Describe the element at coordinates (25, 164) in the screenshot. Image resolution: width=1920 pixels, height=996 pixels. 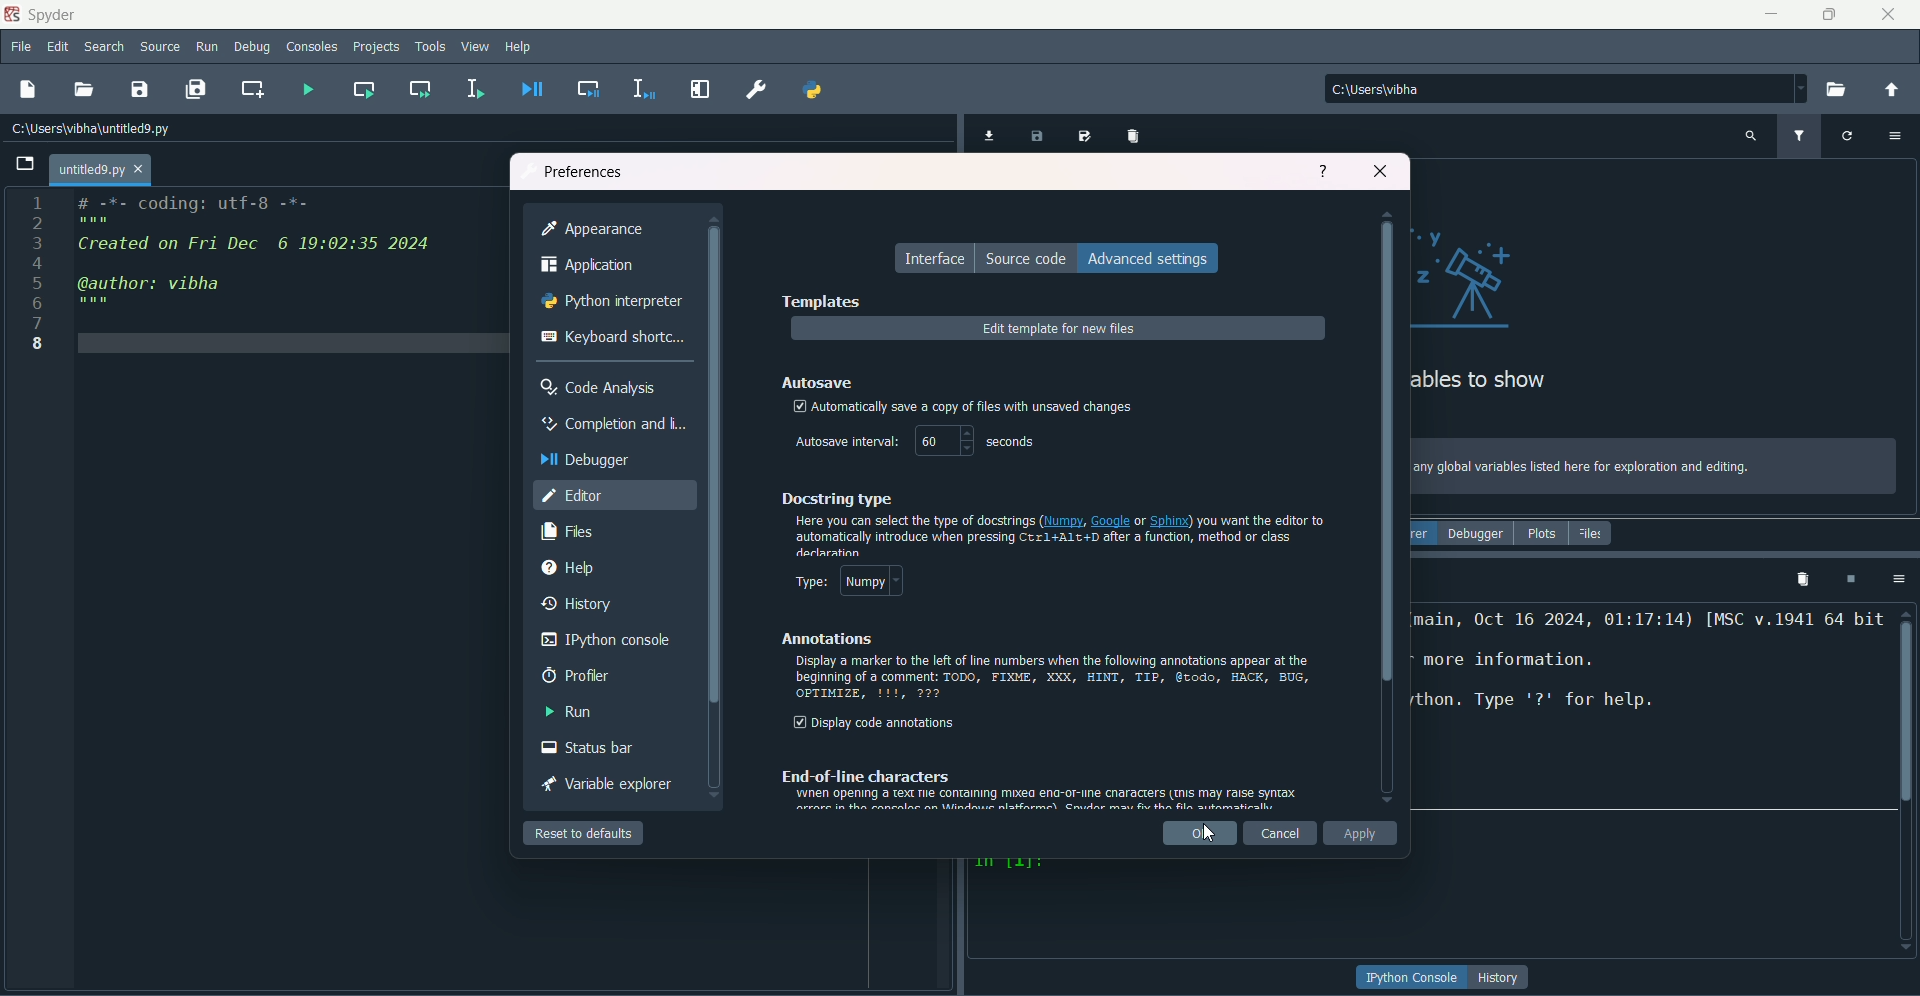
I see `Open file` at that location.